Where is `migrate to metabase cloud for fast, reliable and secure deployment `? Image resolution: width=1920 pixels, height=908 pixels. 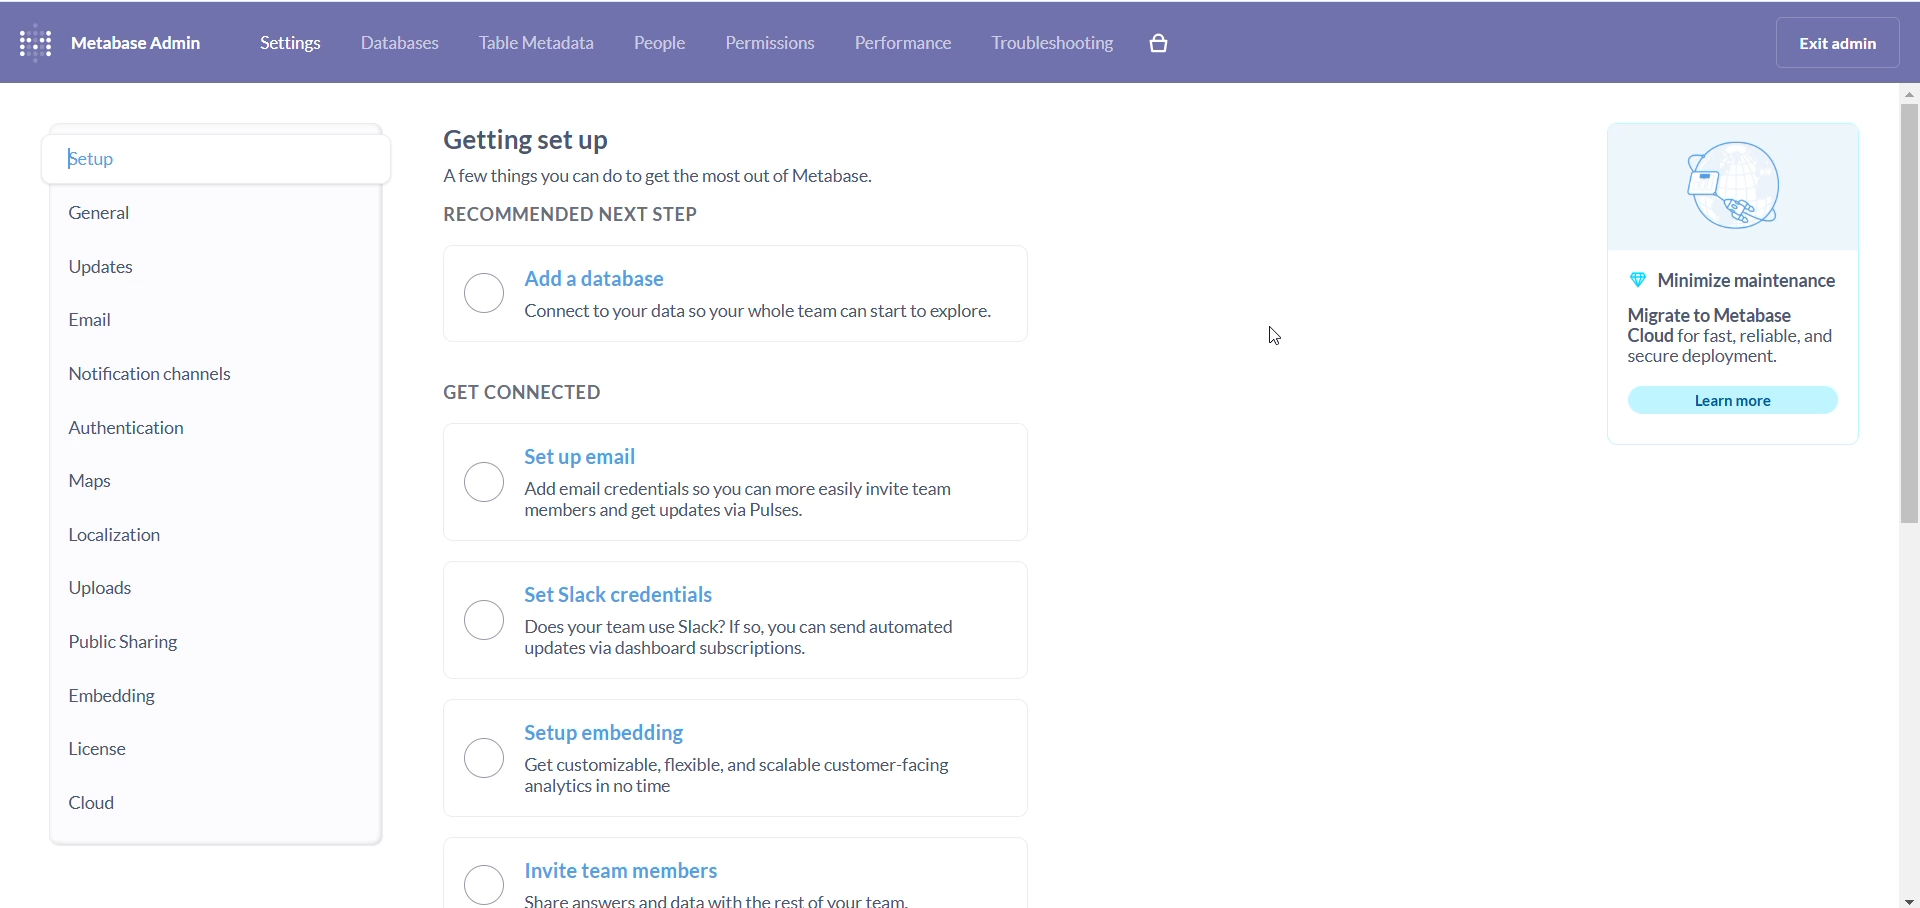 migrate to metabase cloud for fast, reliable and secure deployment  is located at coordinates (1750, 336).